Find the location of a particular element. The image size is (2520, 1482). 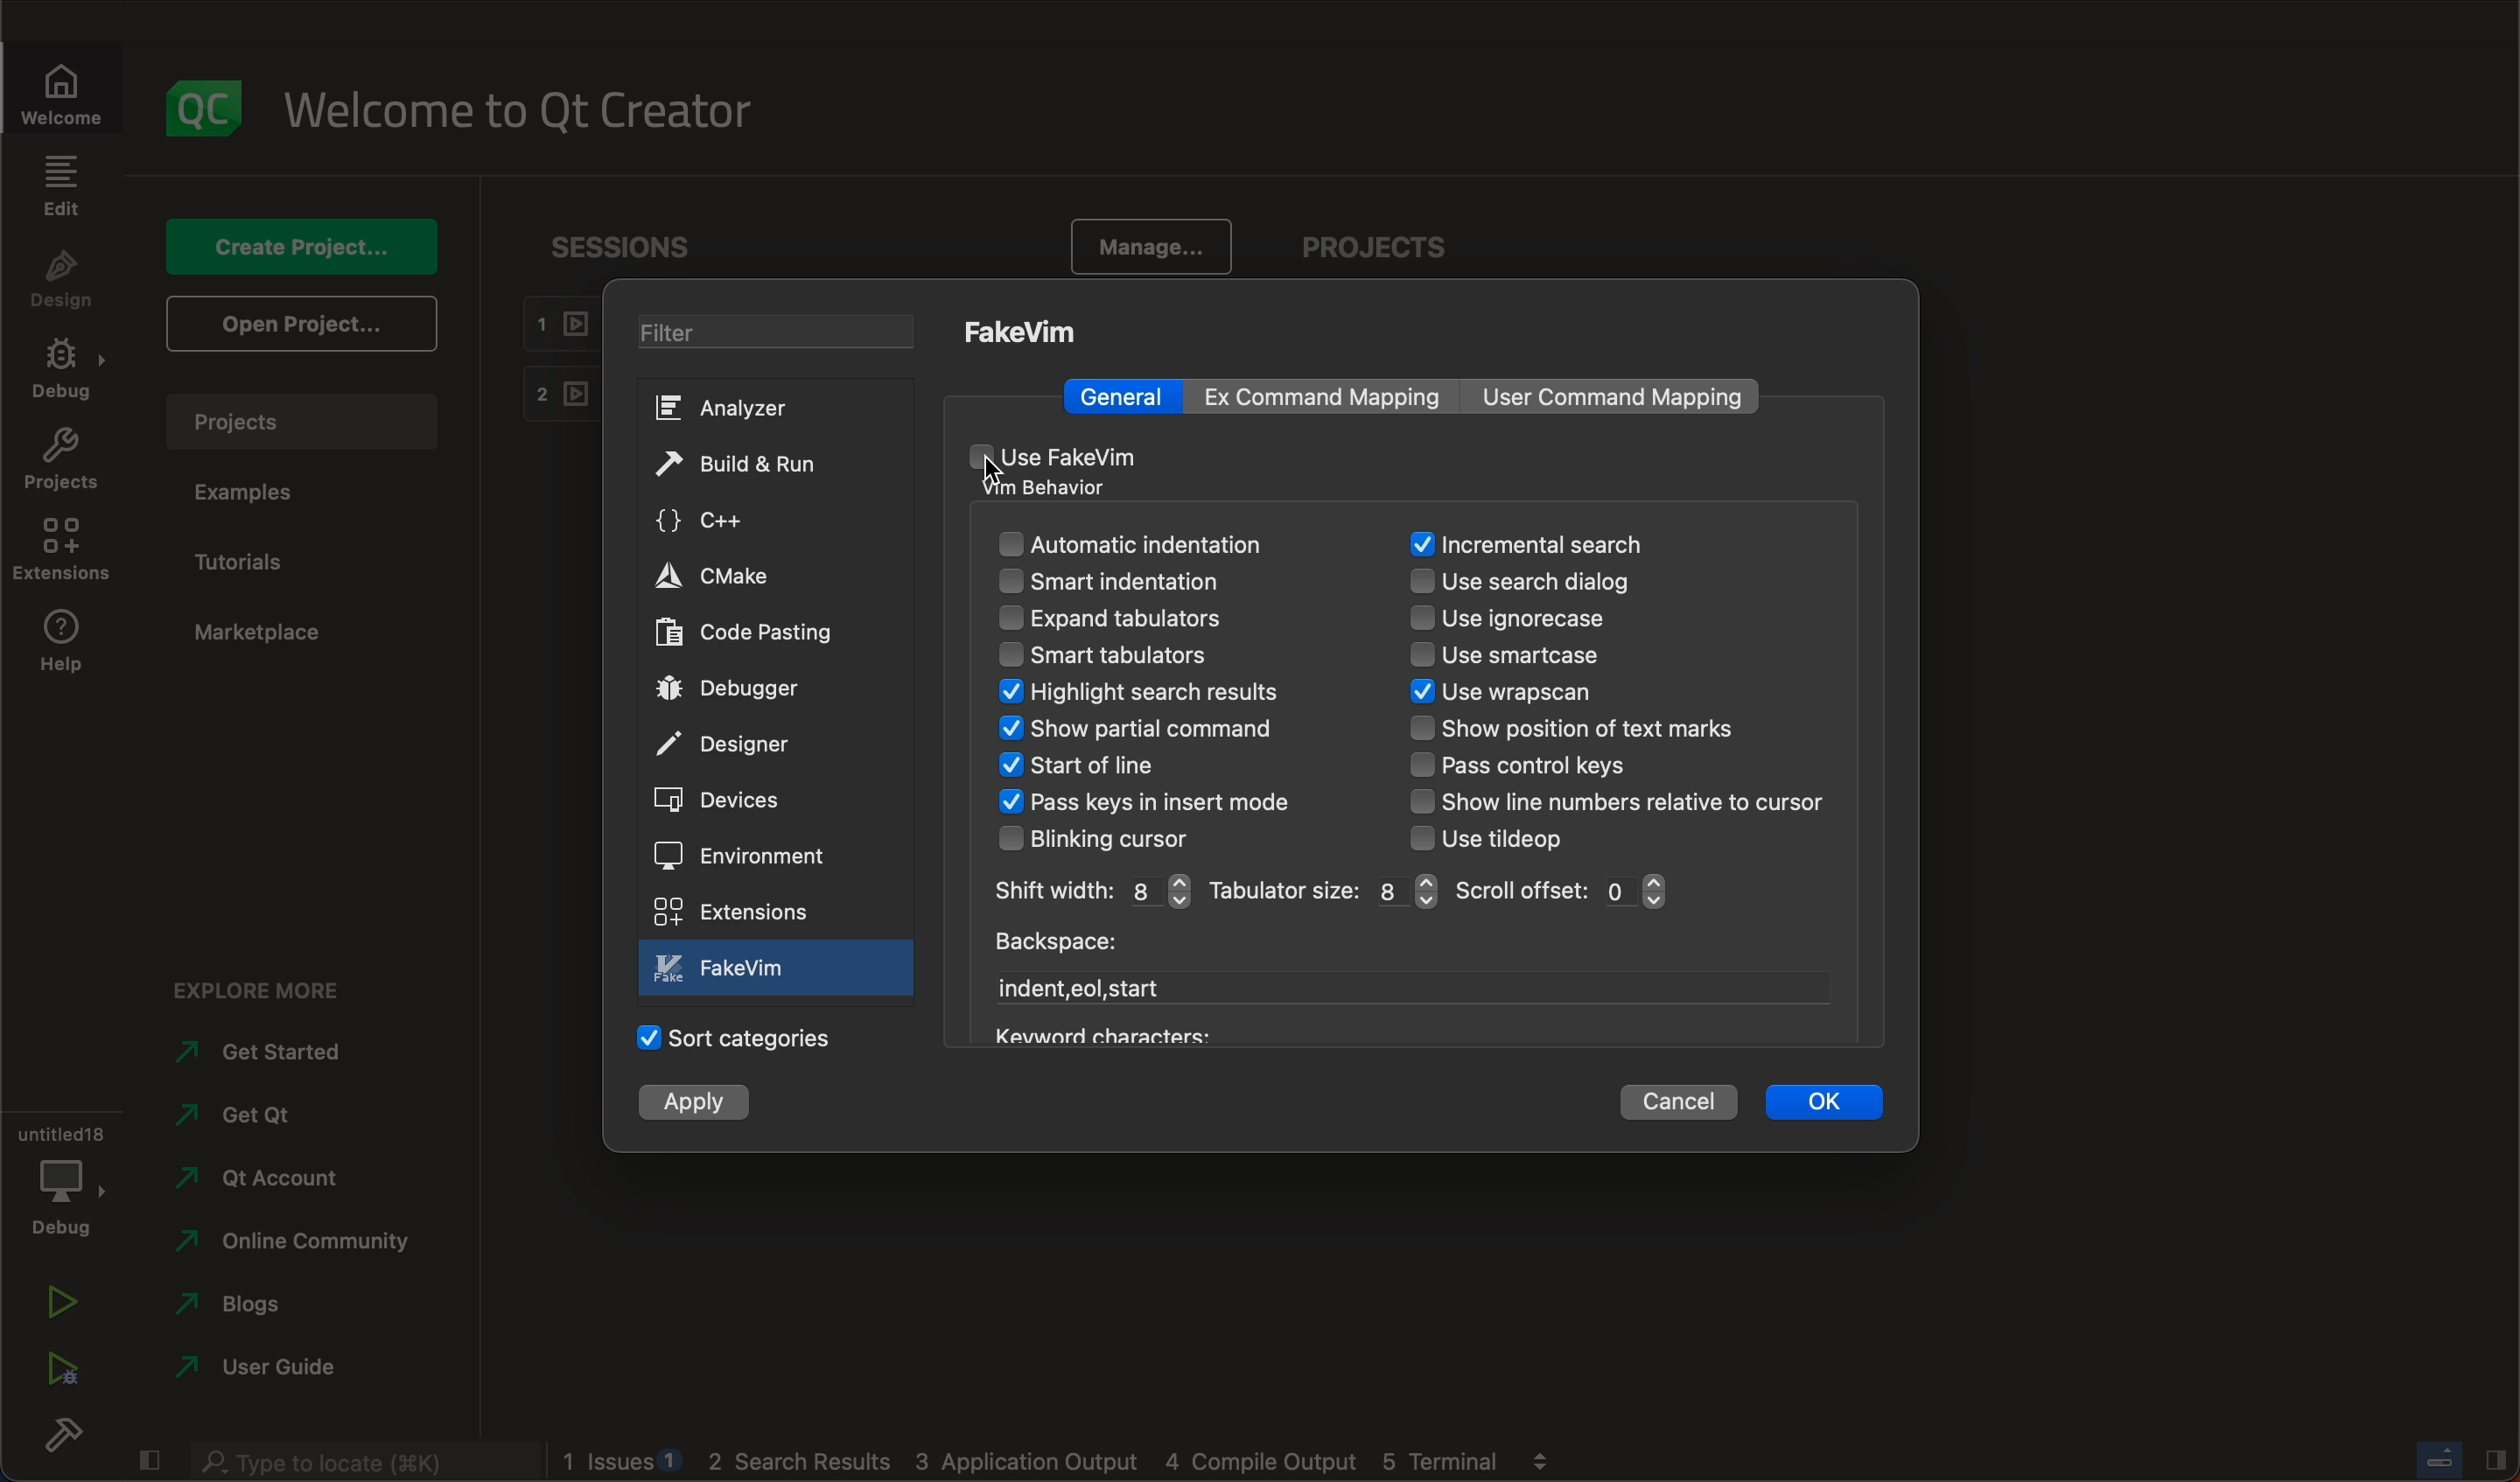

open is located at coordinates (305, 322).